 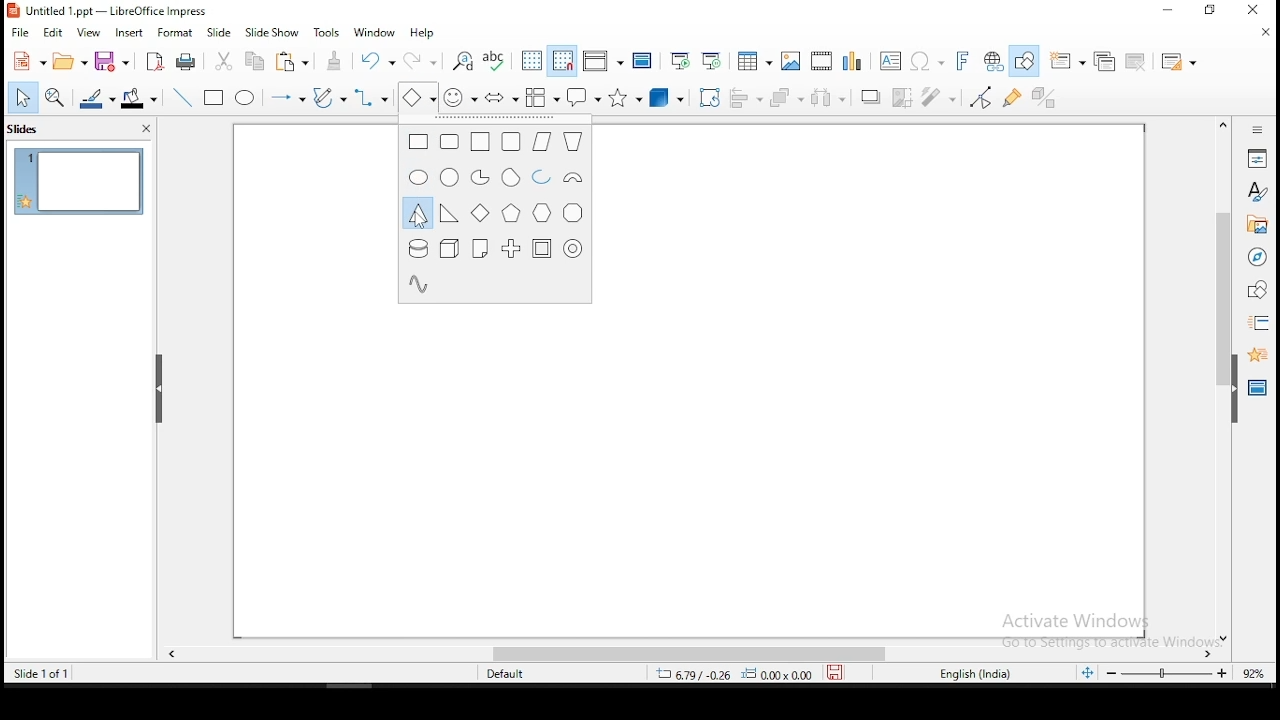 What do you see at coordinates (143, 96) in the screenshot?
I see `fill color` at bounding box center [143, 96].